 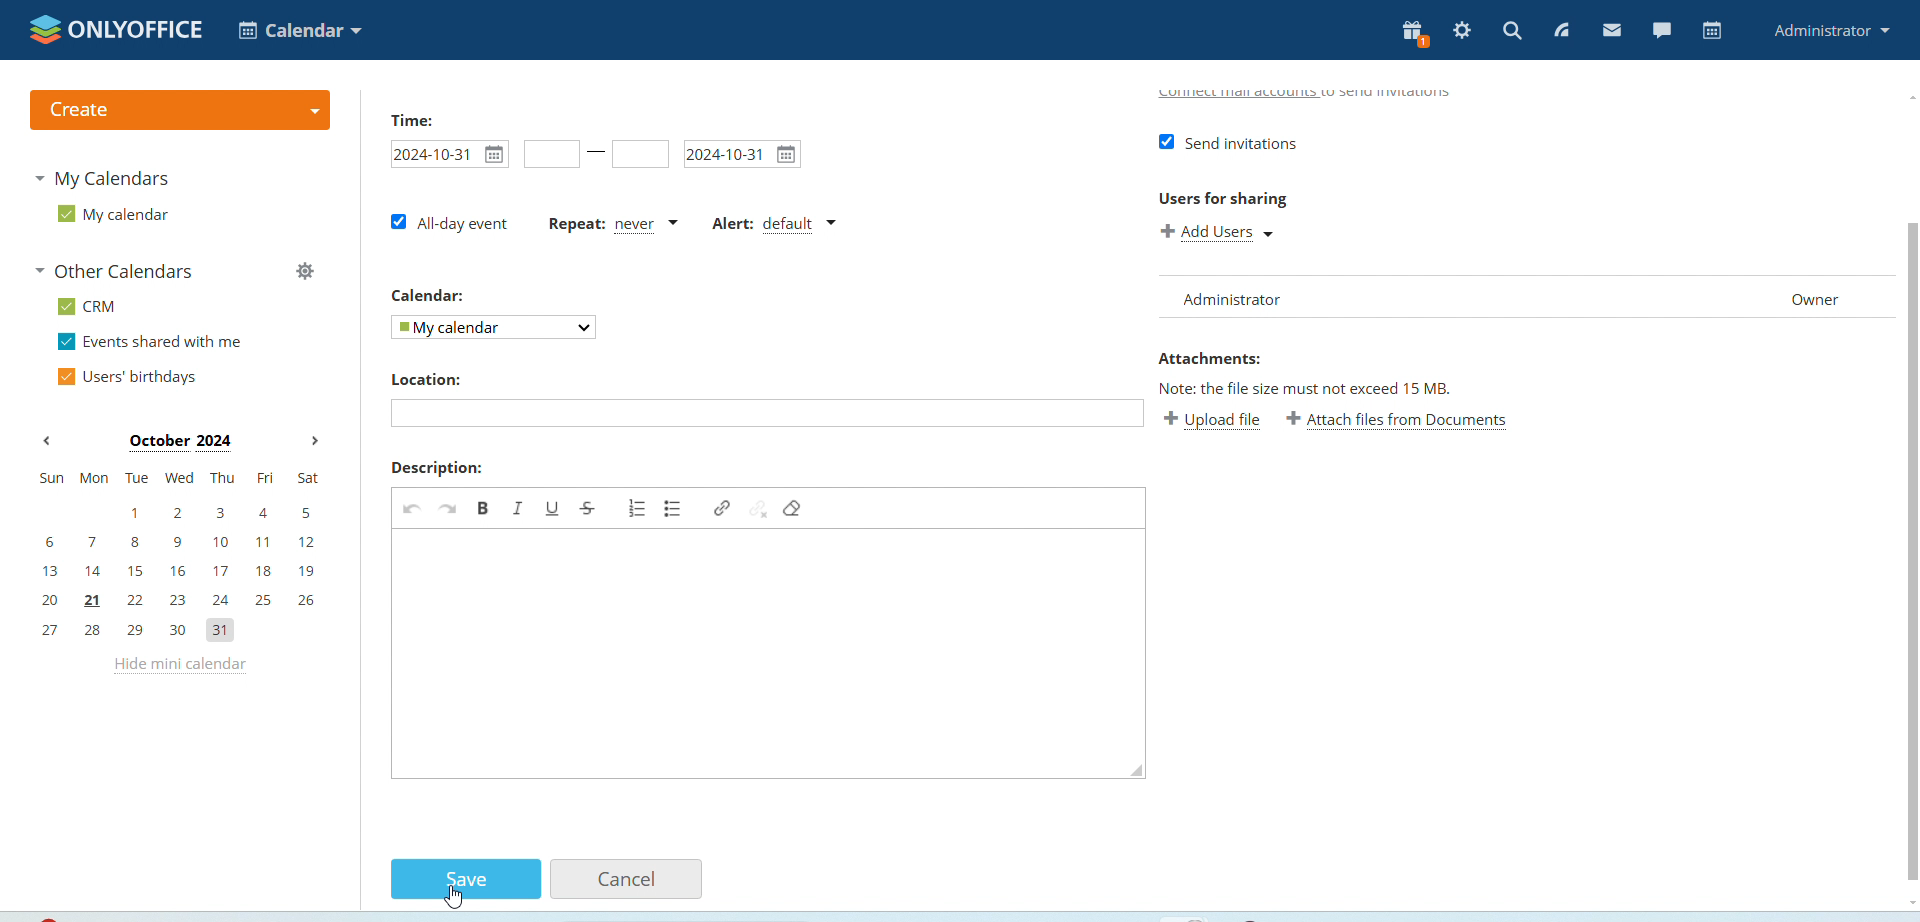 What do you see at coordinates (298, 29) in the screenshot?
I see `calendar application` at bounding box center [298, 29].